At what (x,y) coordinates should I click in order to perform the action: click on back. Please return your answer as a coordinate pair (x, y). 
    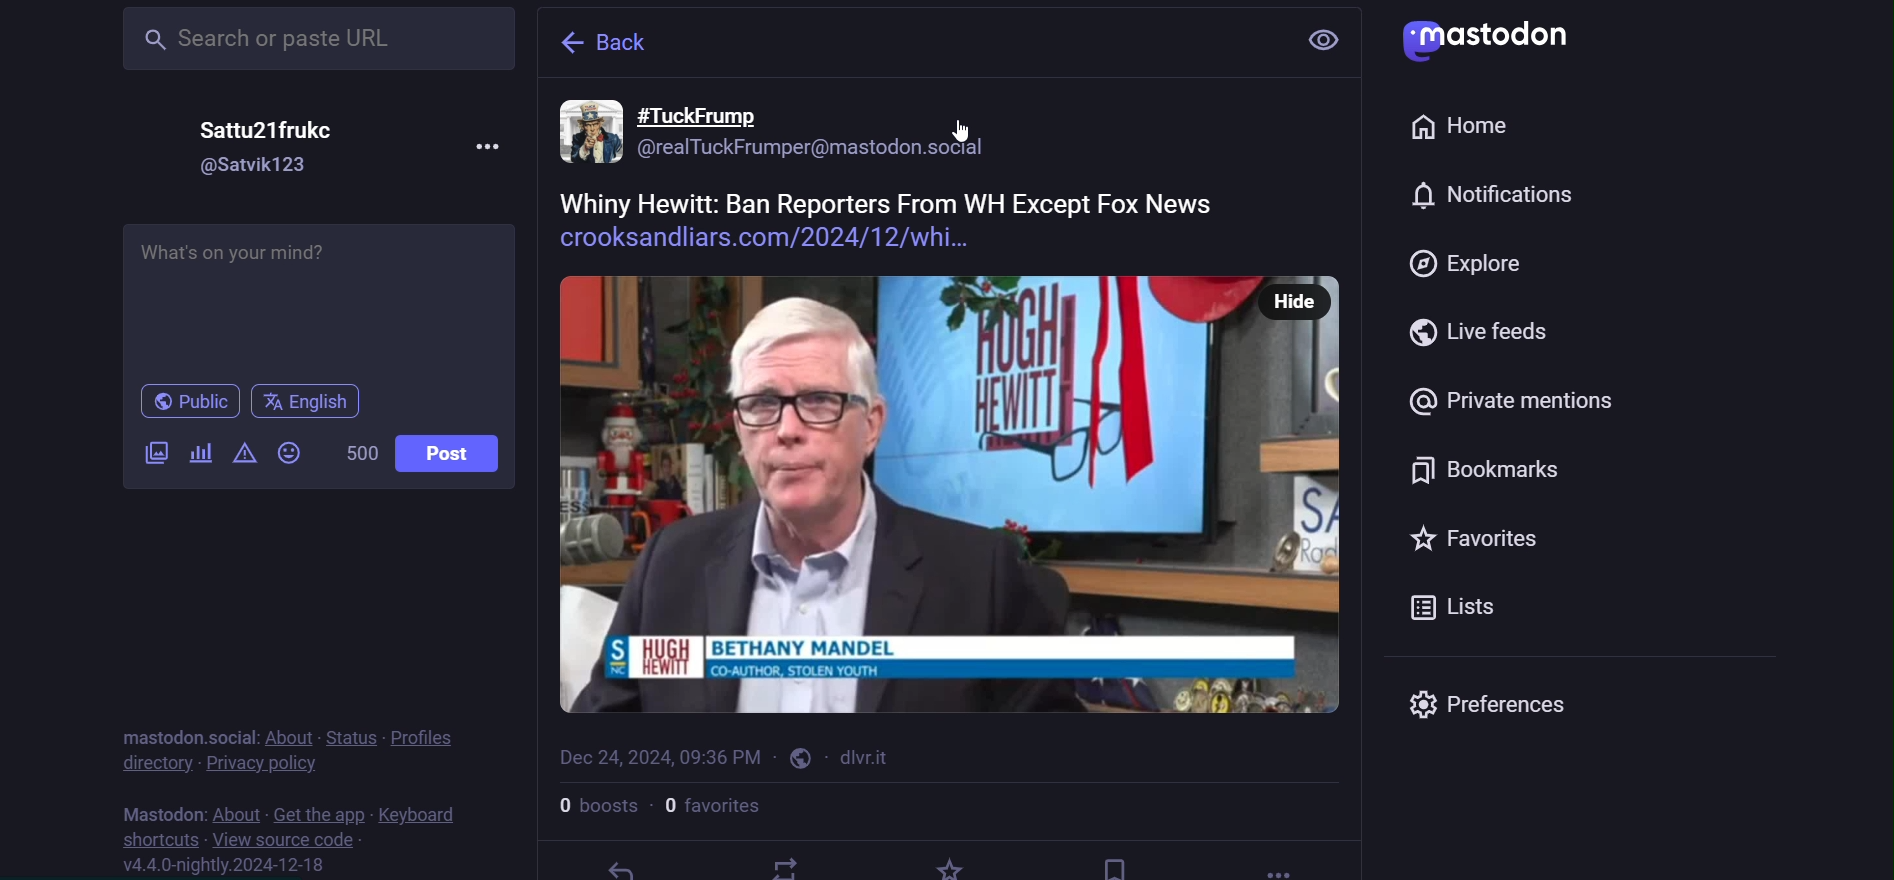
    Looking at the image, I should click on (611, 38).